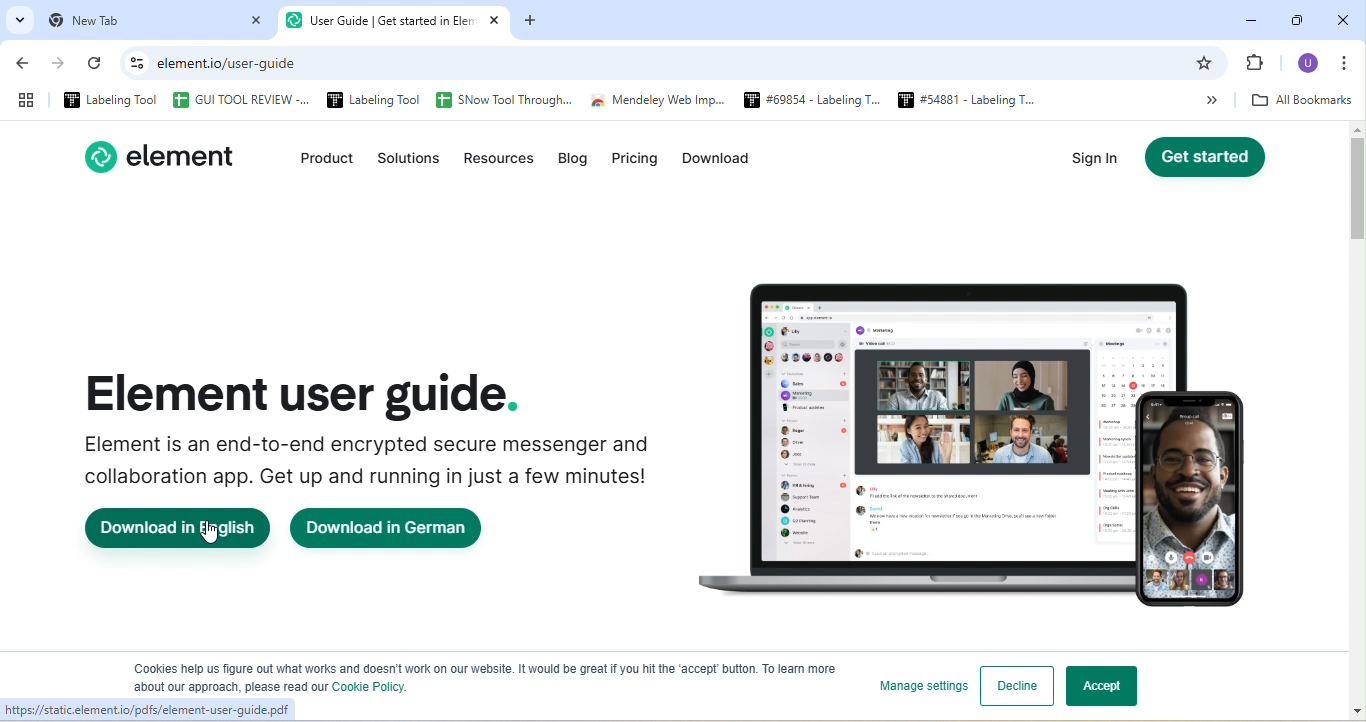 The height and width of the screenshot is (722, 1366). Describe the element at coordinates (371, 100) in the screenshot. I see `Labeling Tool` at that location.